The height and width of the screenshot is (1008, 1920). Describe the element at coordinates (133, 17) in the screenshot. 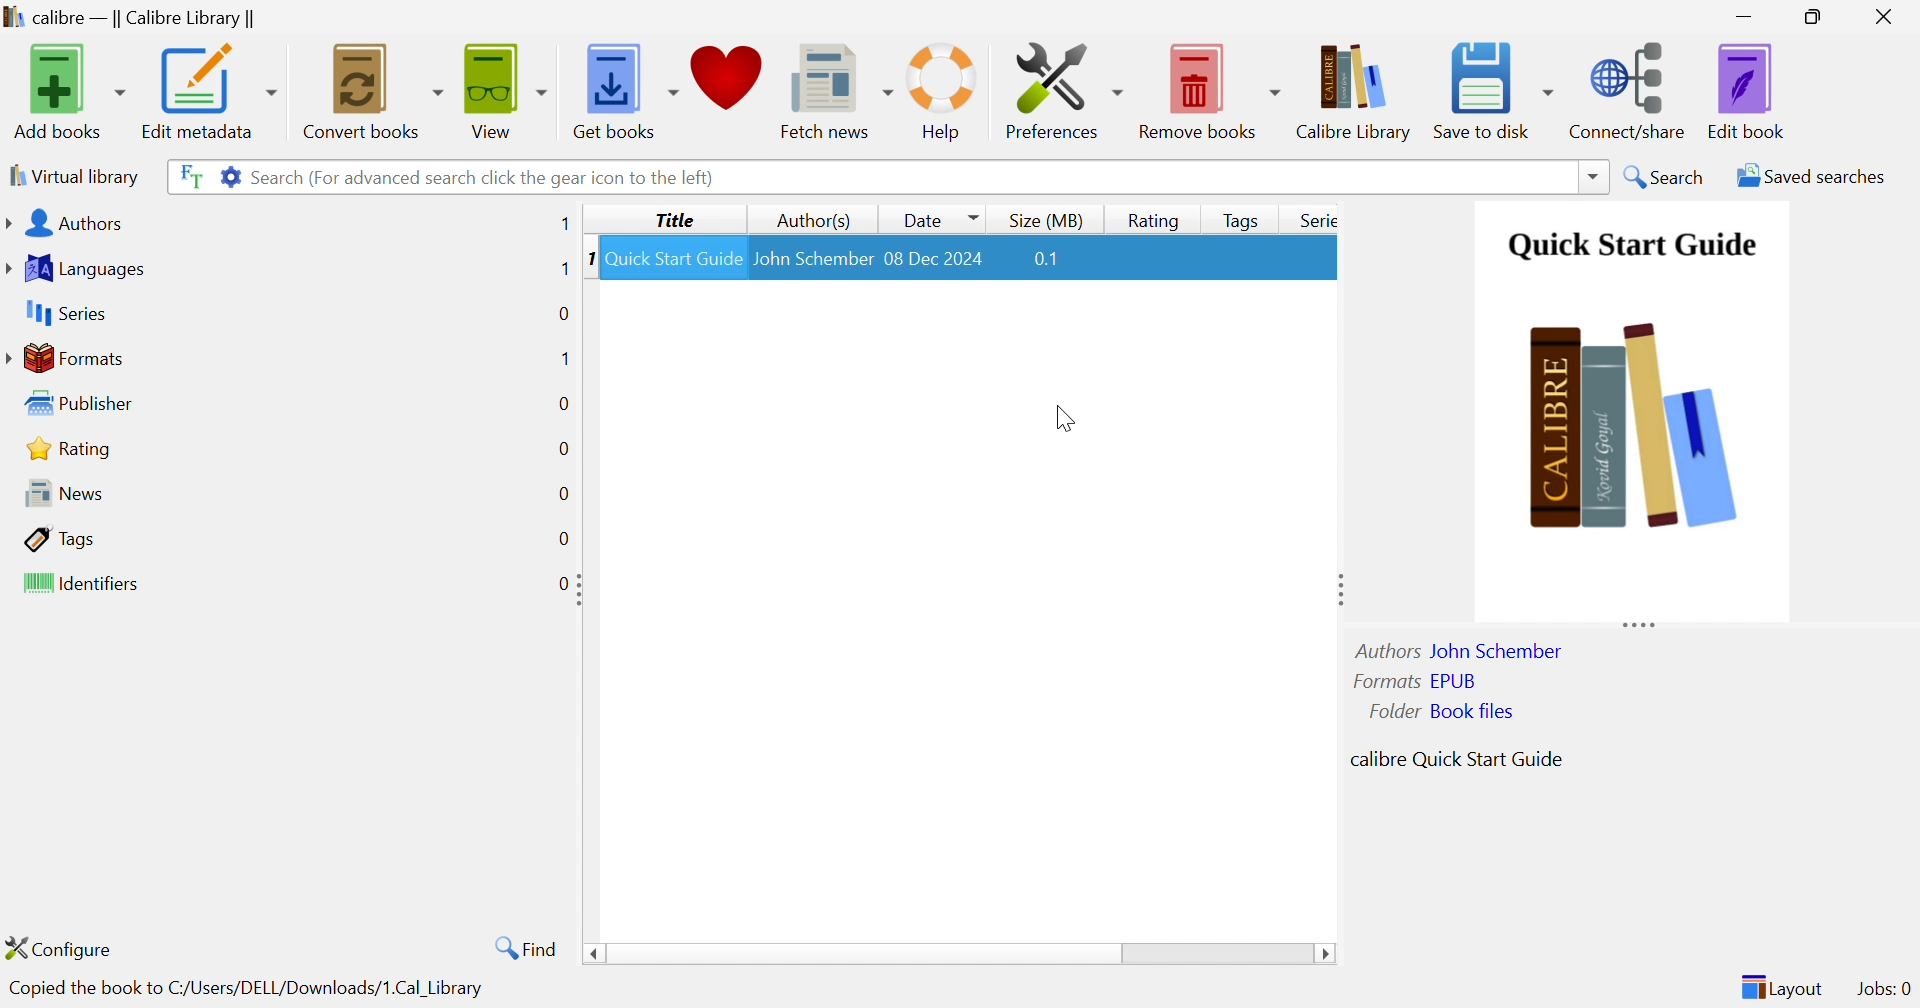

I see `calibre - || Calibre Library||` at that location.